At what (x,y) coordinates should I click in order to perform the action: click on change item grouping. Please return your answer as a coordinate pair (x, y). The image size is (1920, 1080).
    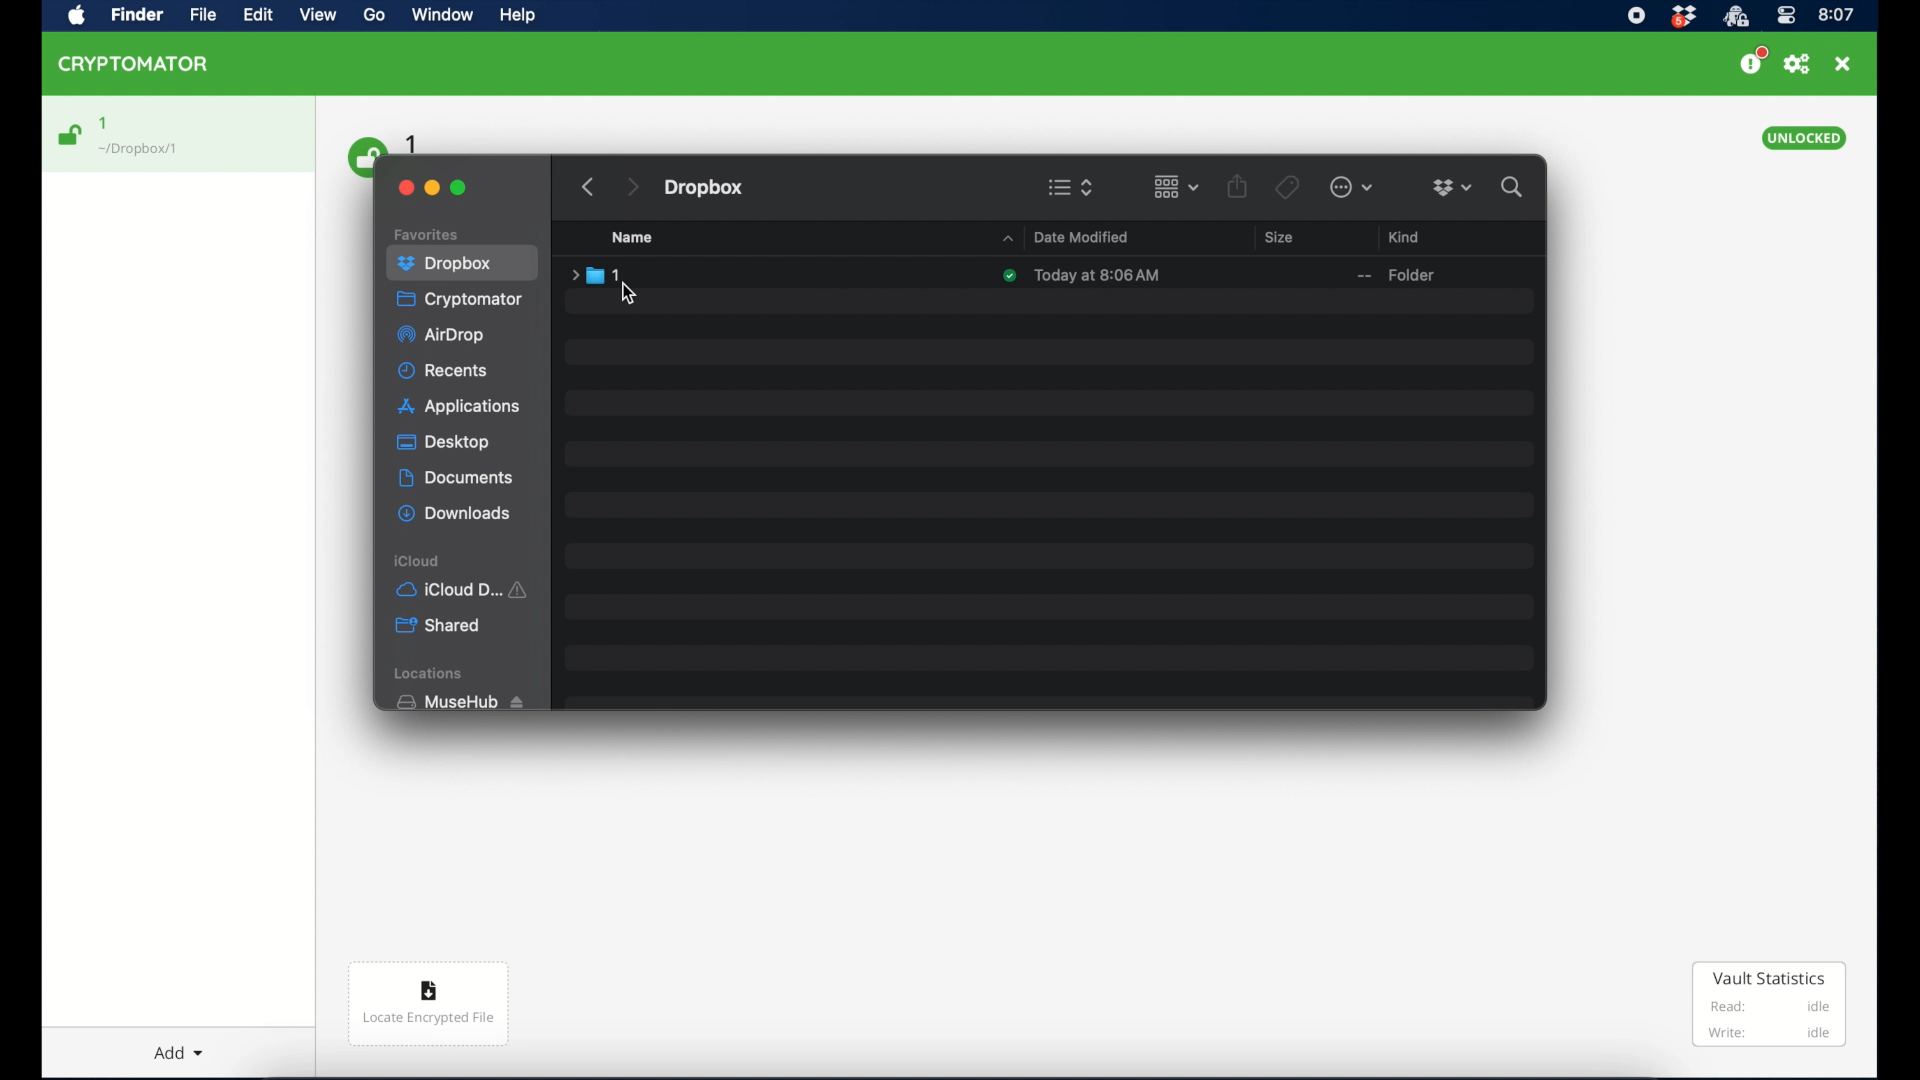
    Looking at the image, I should click on (1175, 186).